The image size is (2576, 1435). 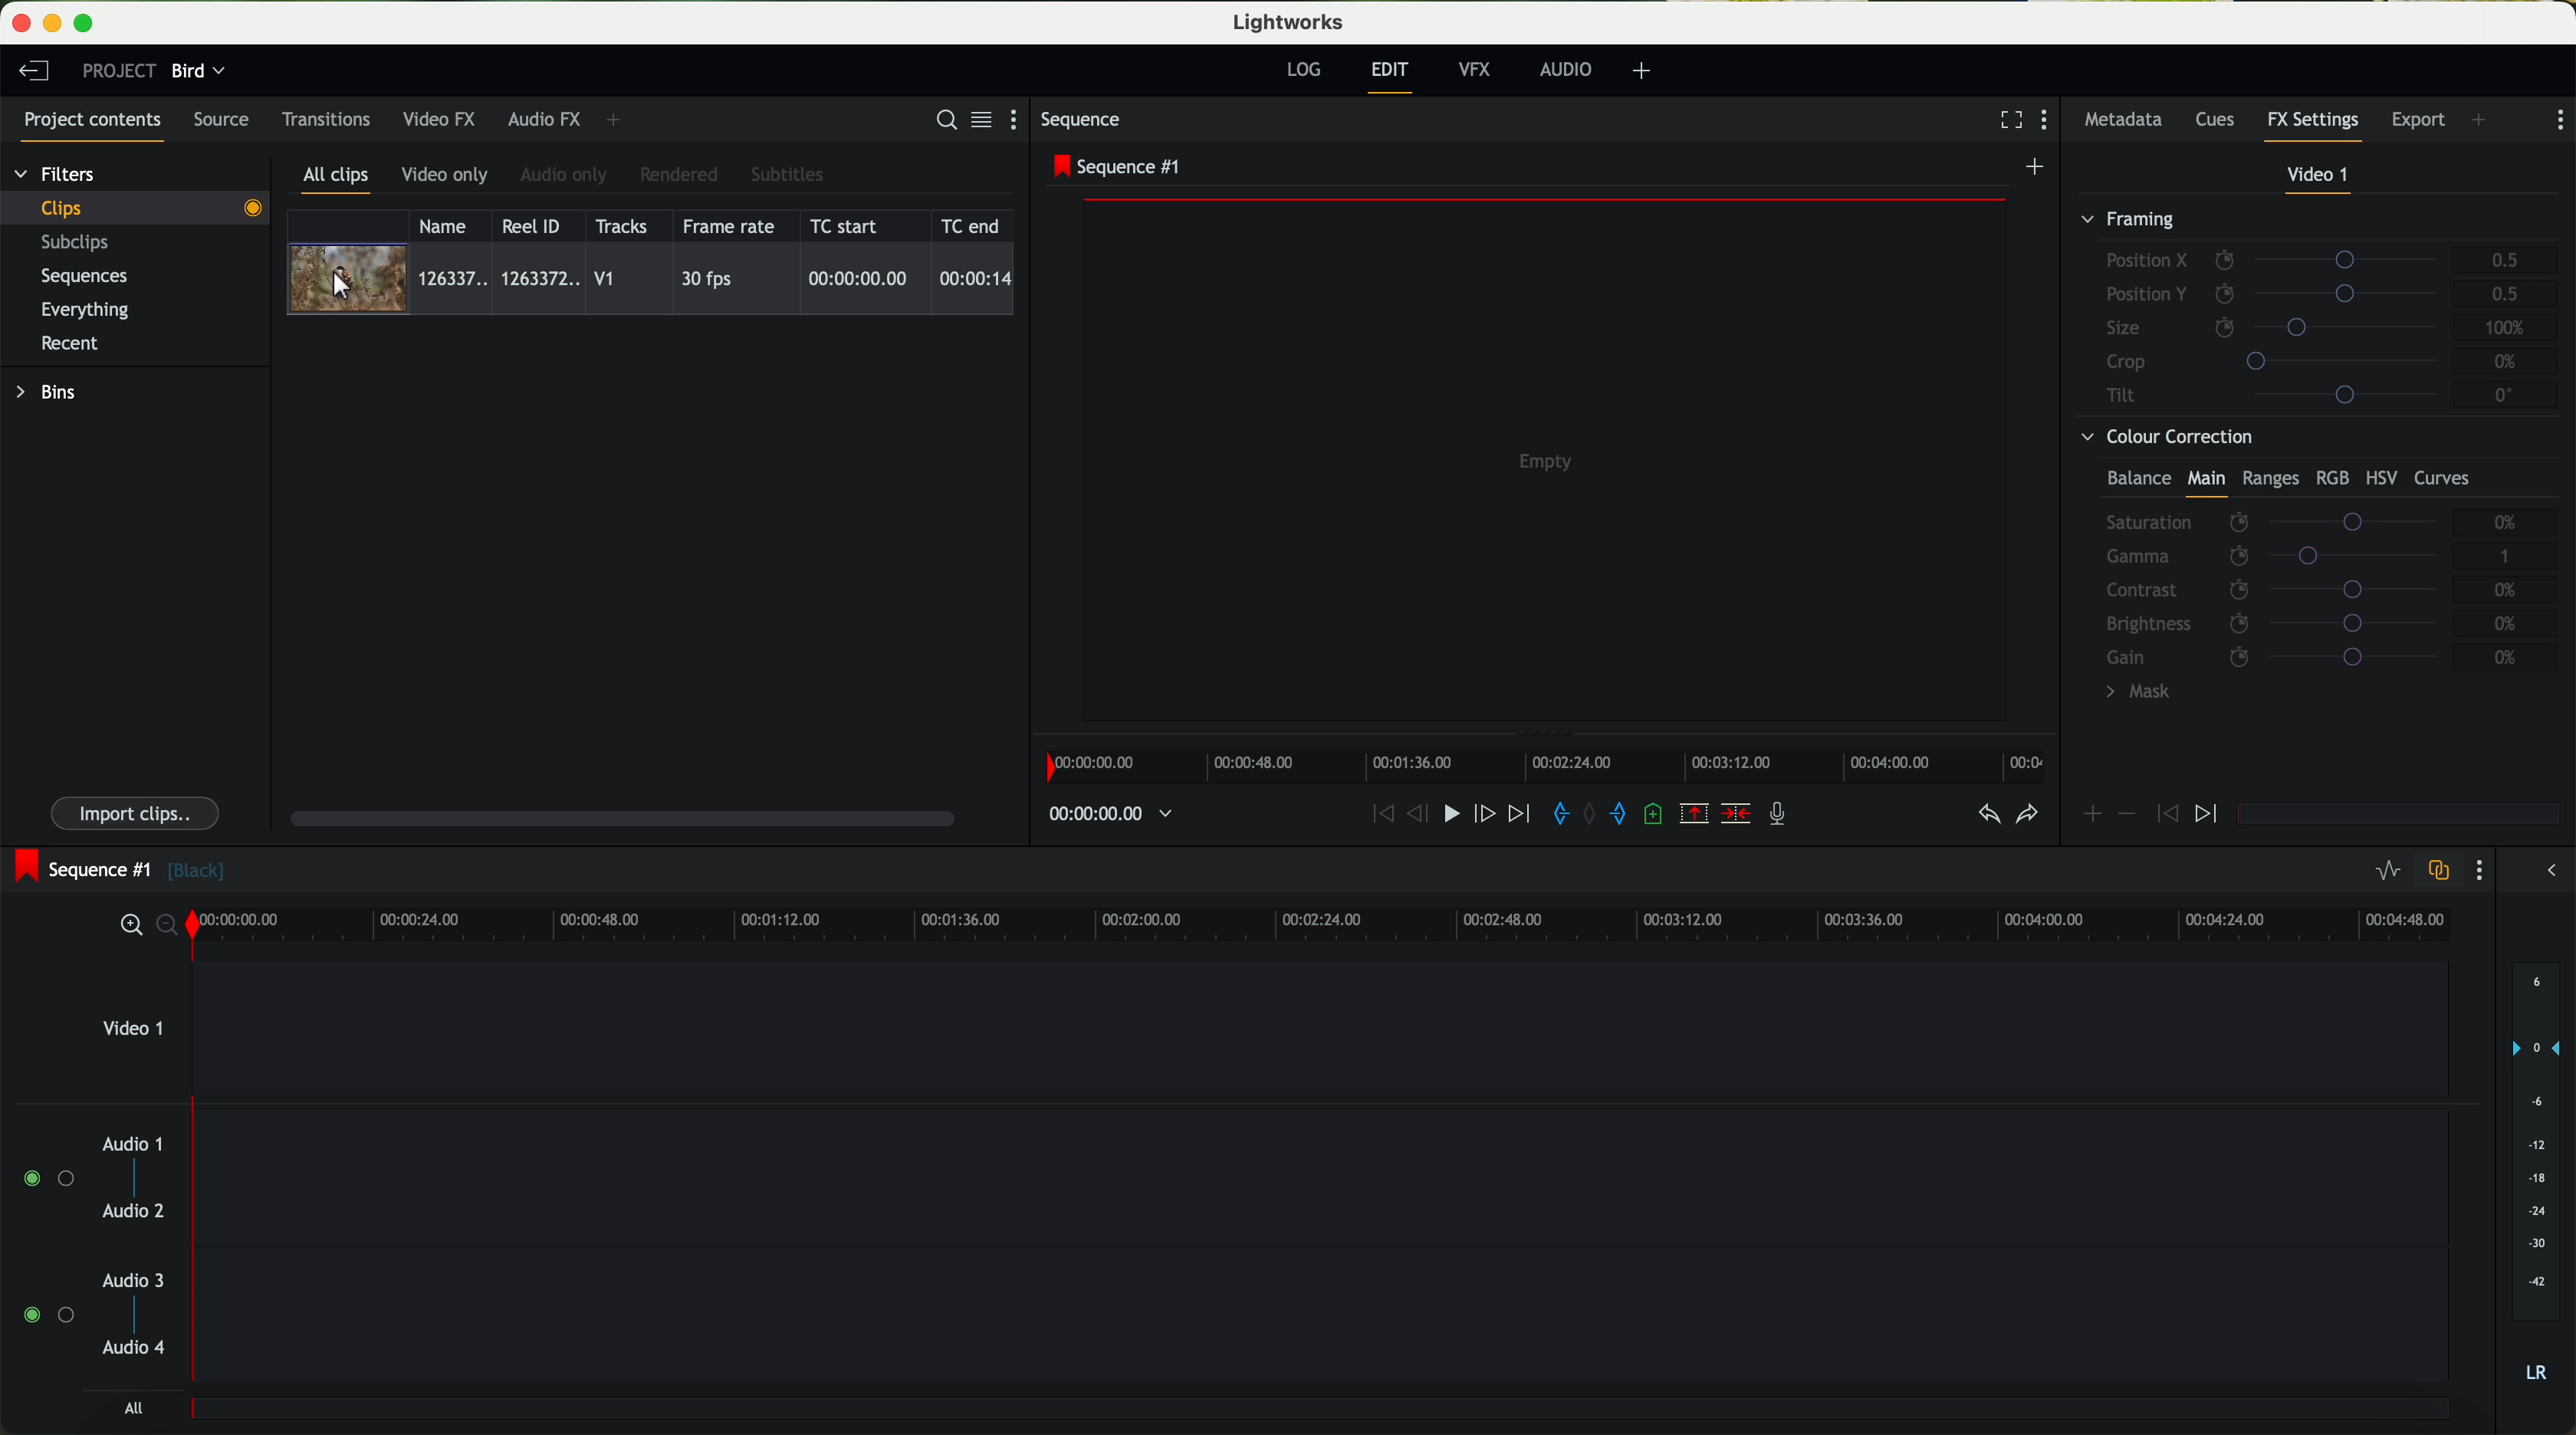 I want to click on contrast, so click(x=2284, y=590).